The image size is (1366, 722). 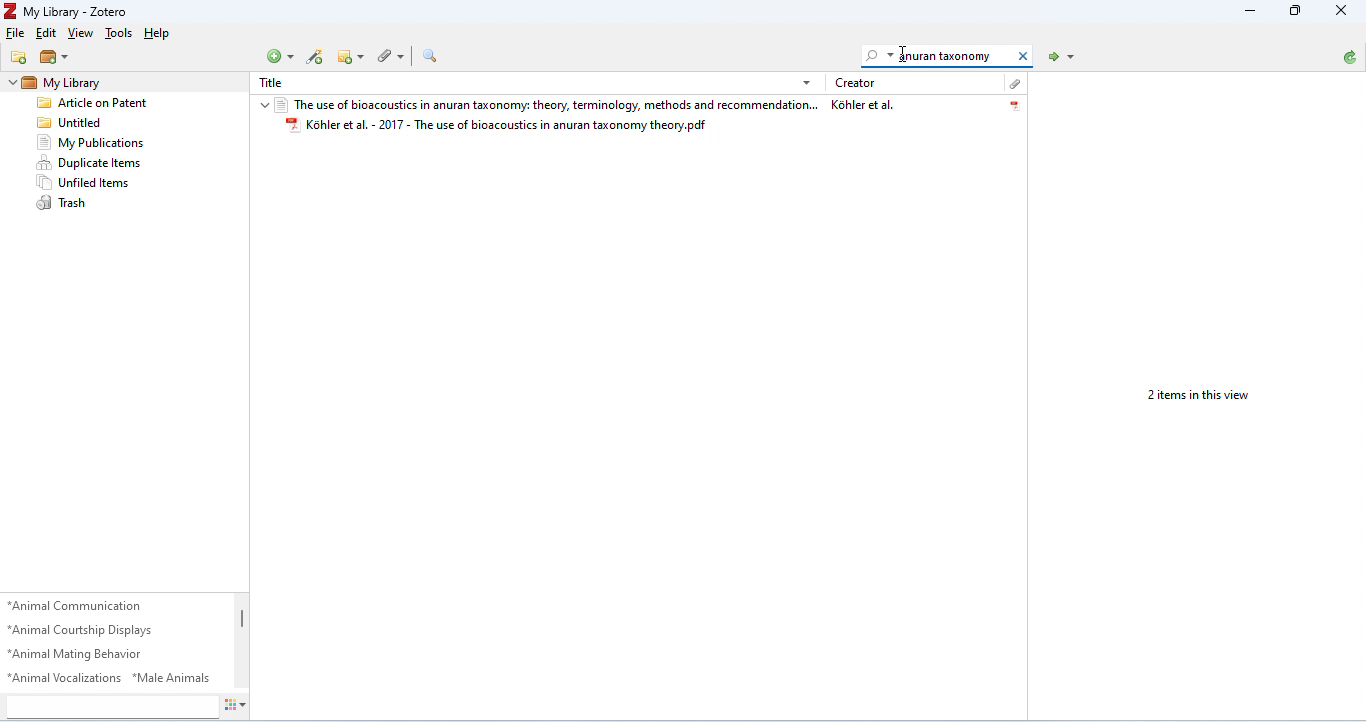 I want to click on Tools, so click(x=120, y=32).